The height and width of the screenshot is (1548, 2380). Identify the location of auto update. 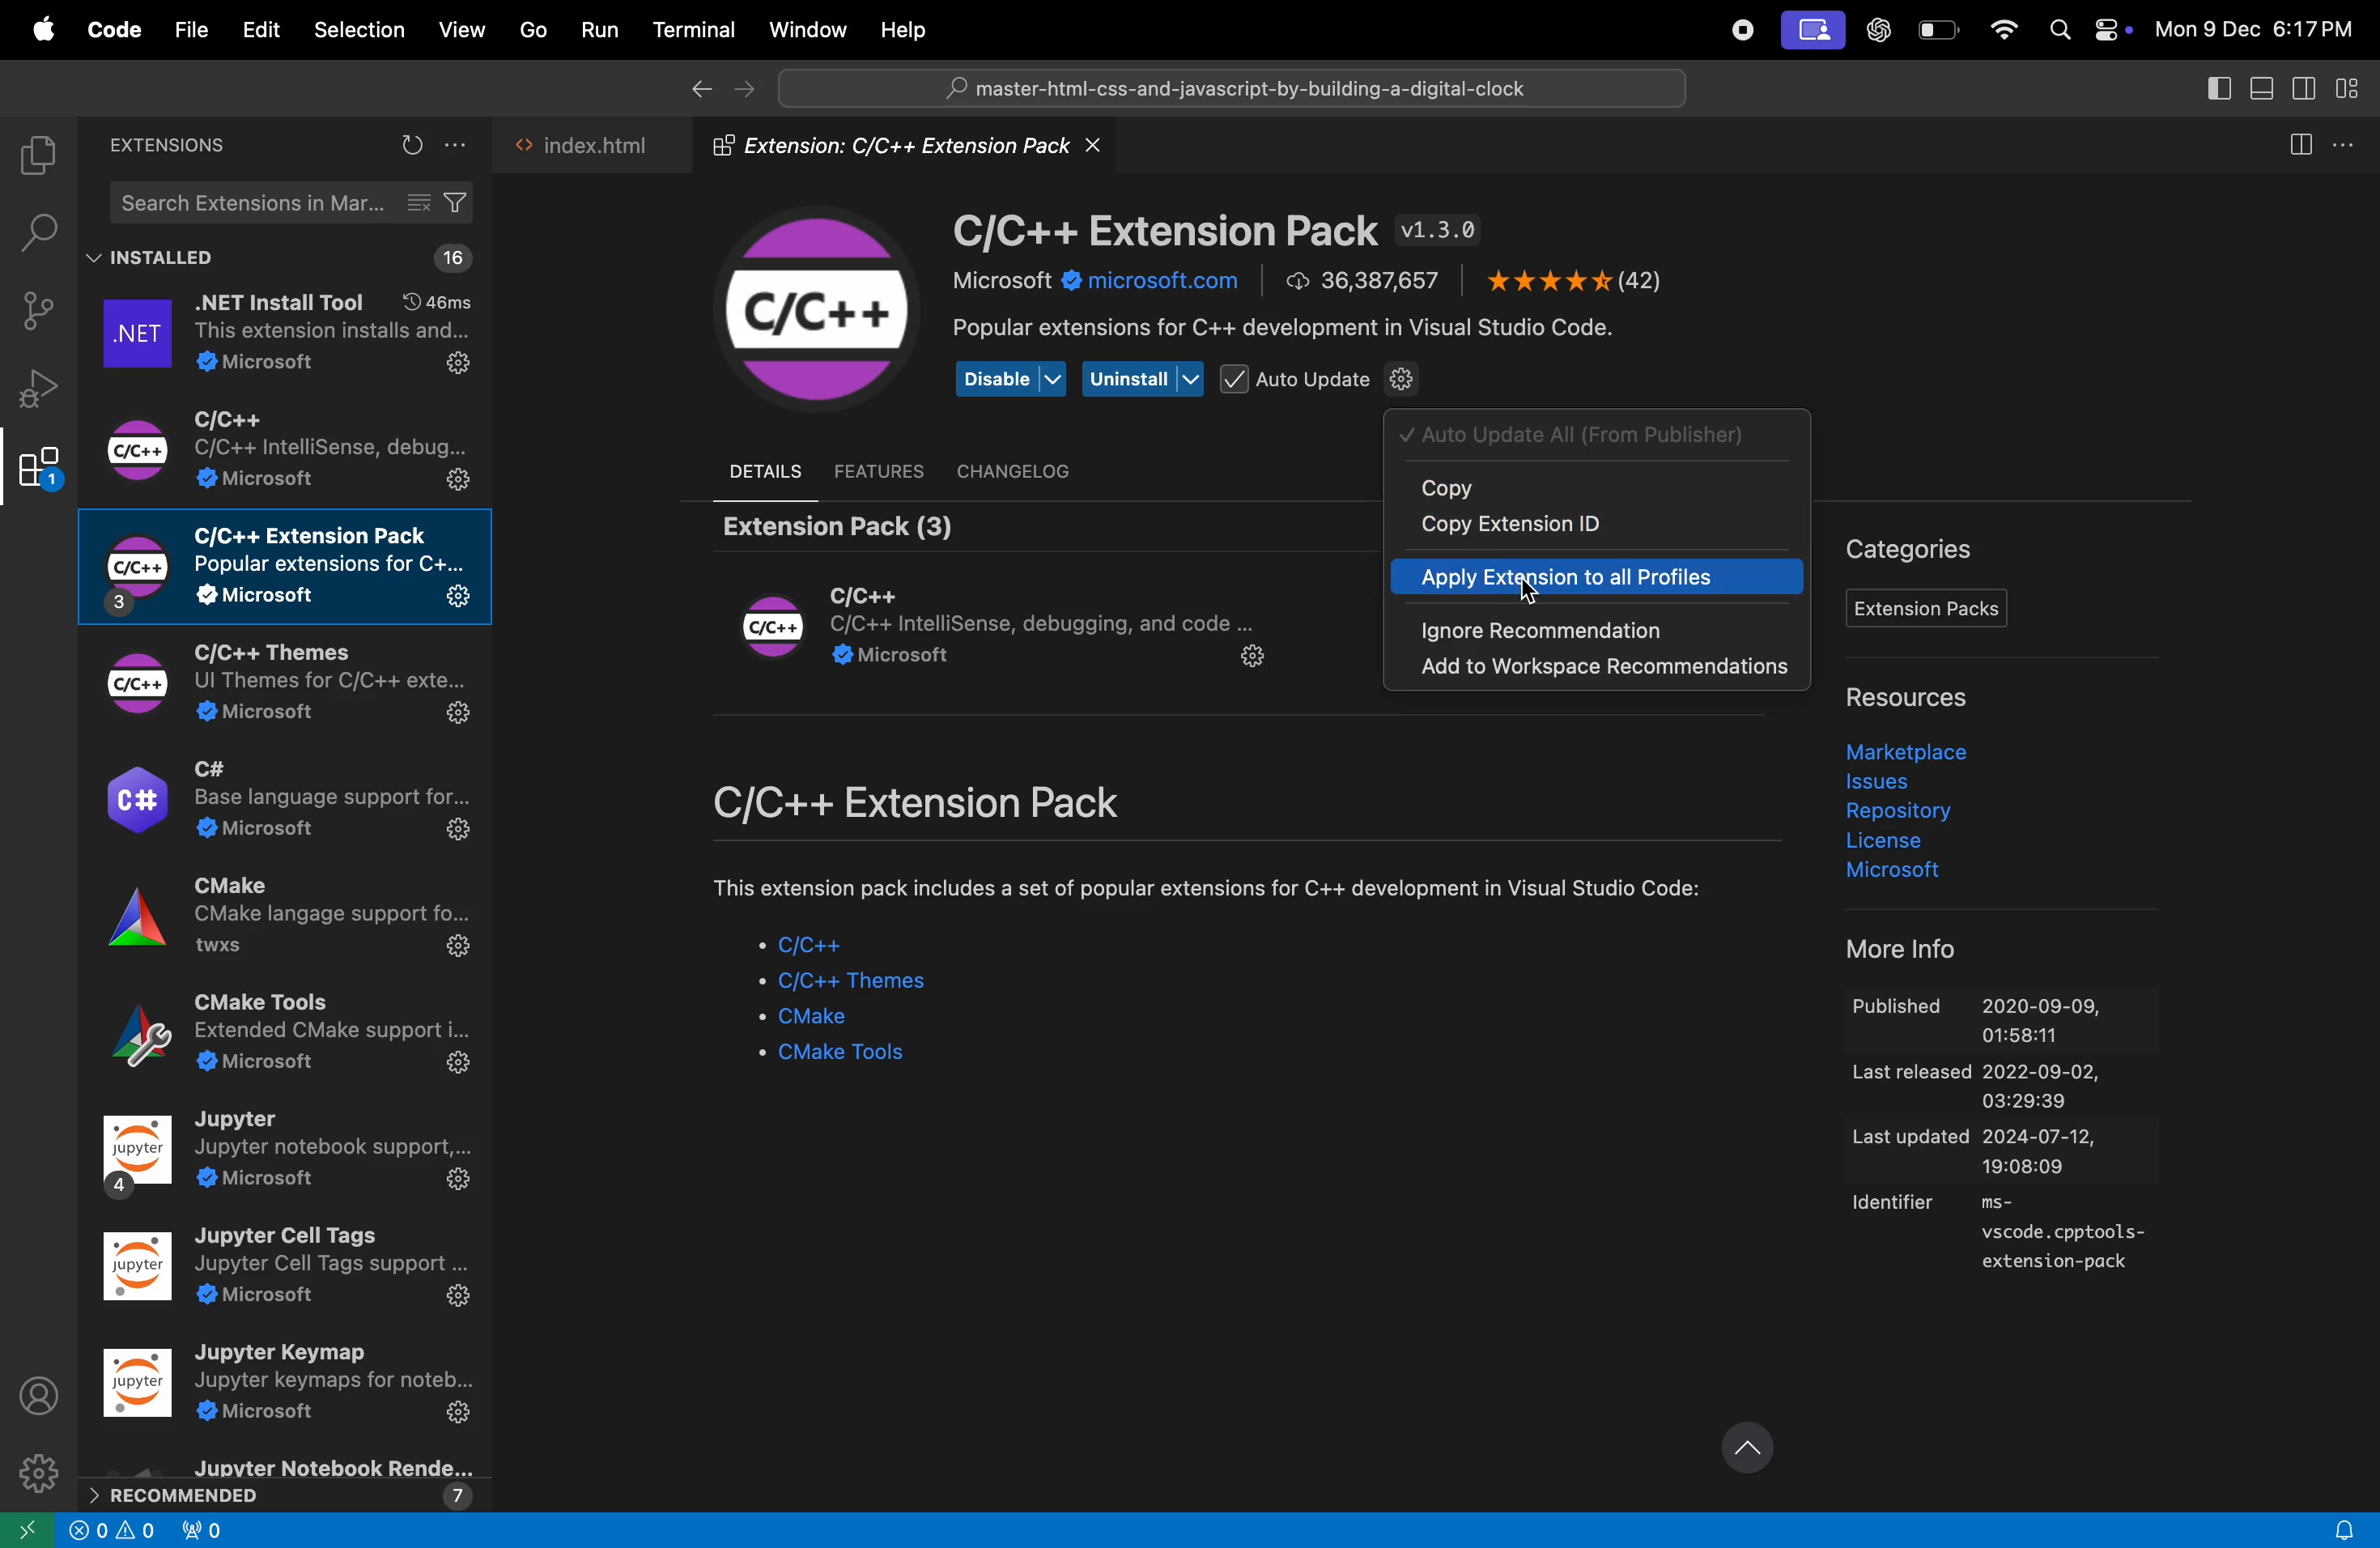
(1597, 435).